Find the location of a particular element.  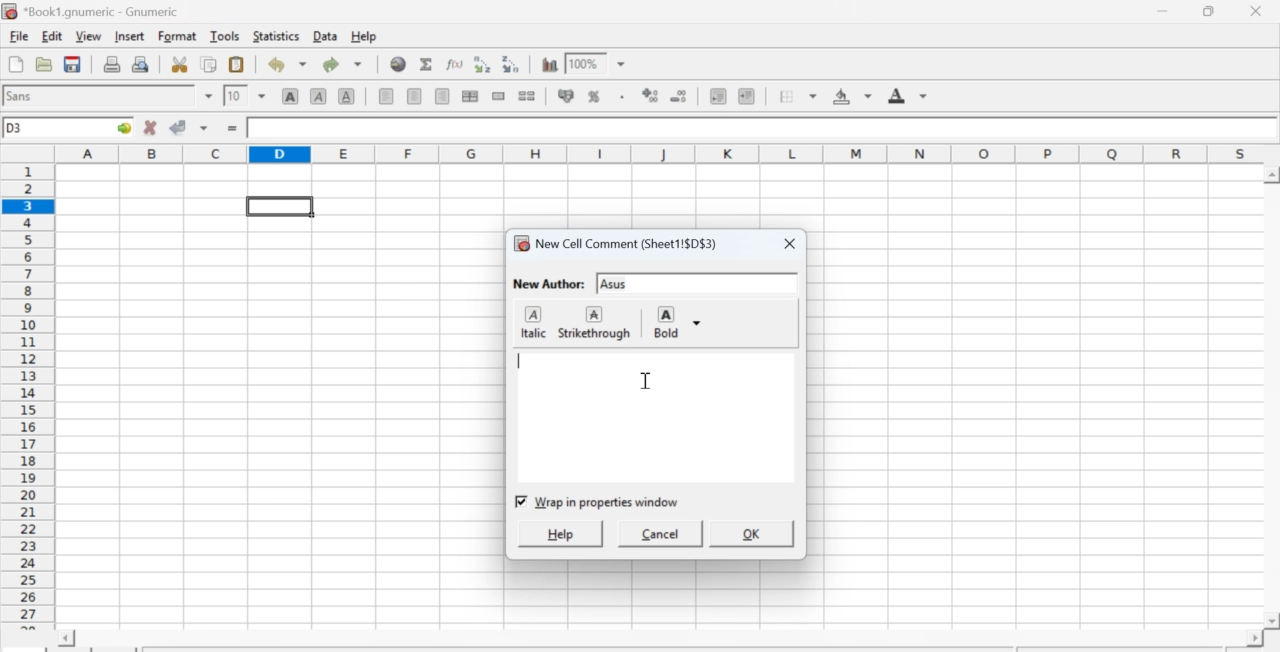

scroll down is located at coordinates (1272, 622).